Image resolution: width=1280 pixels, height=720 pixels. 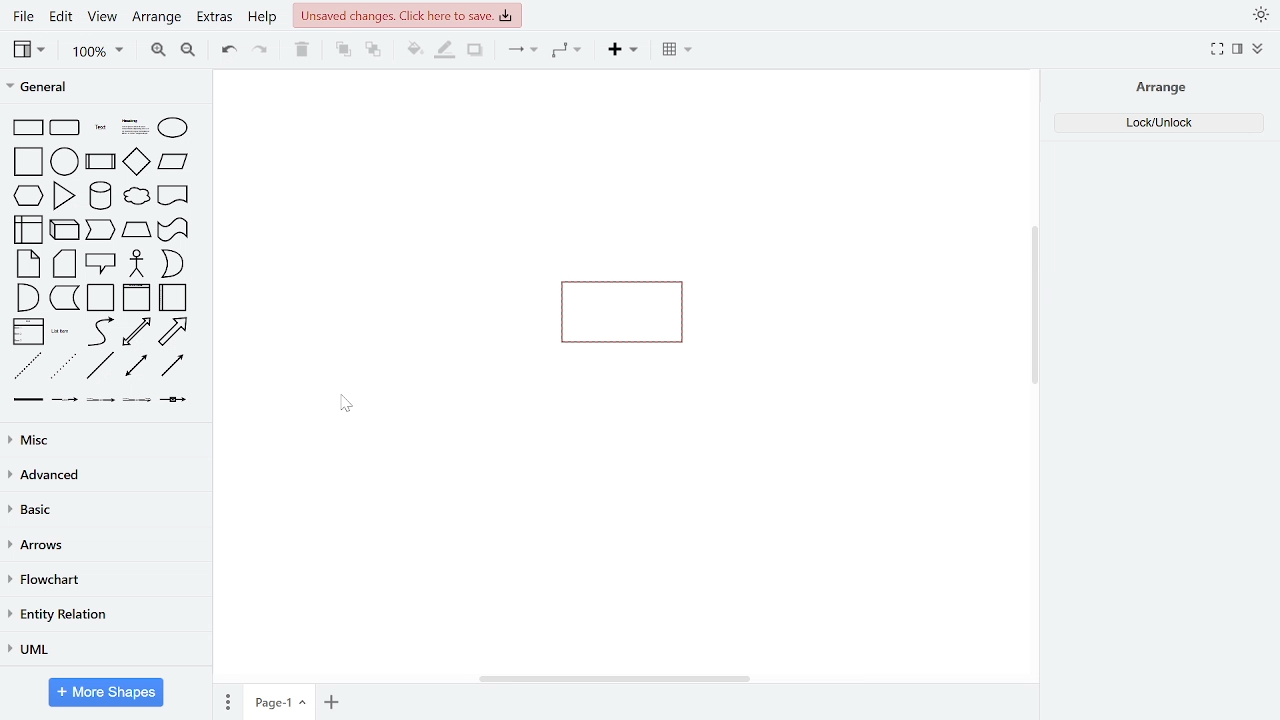 I want to click on 100%, so click(x=95, y=53).